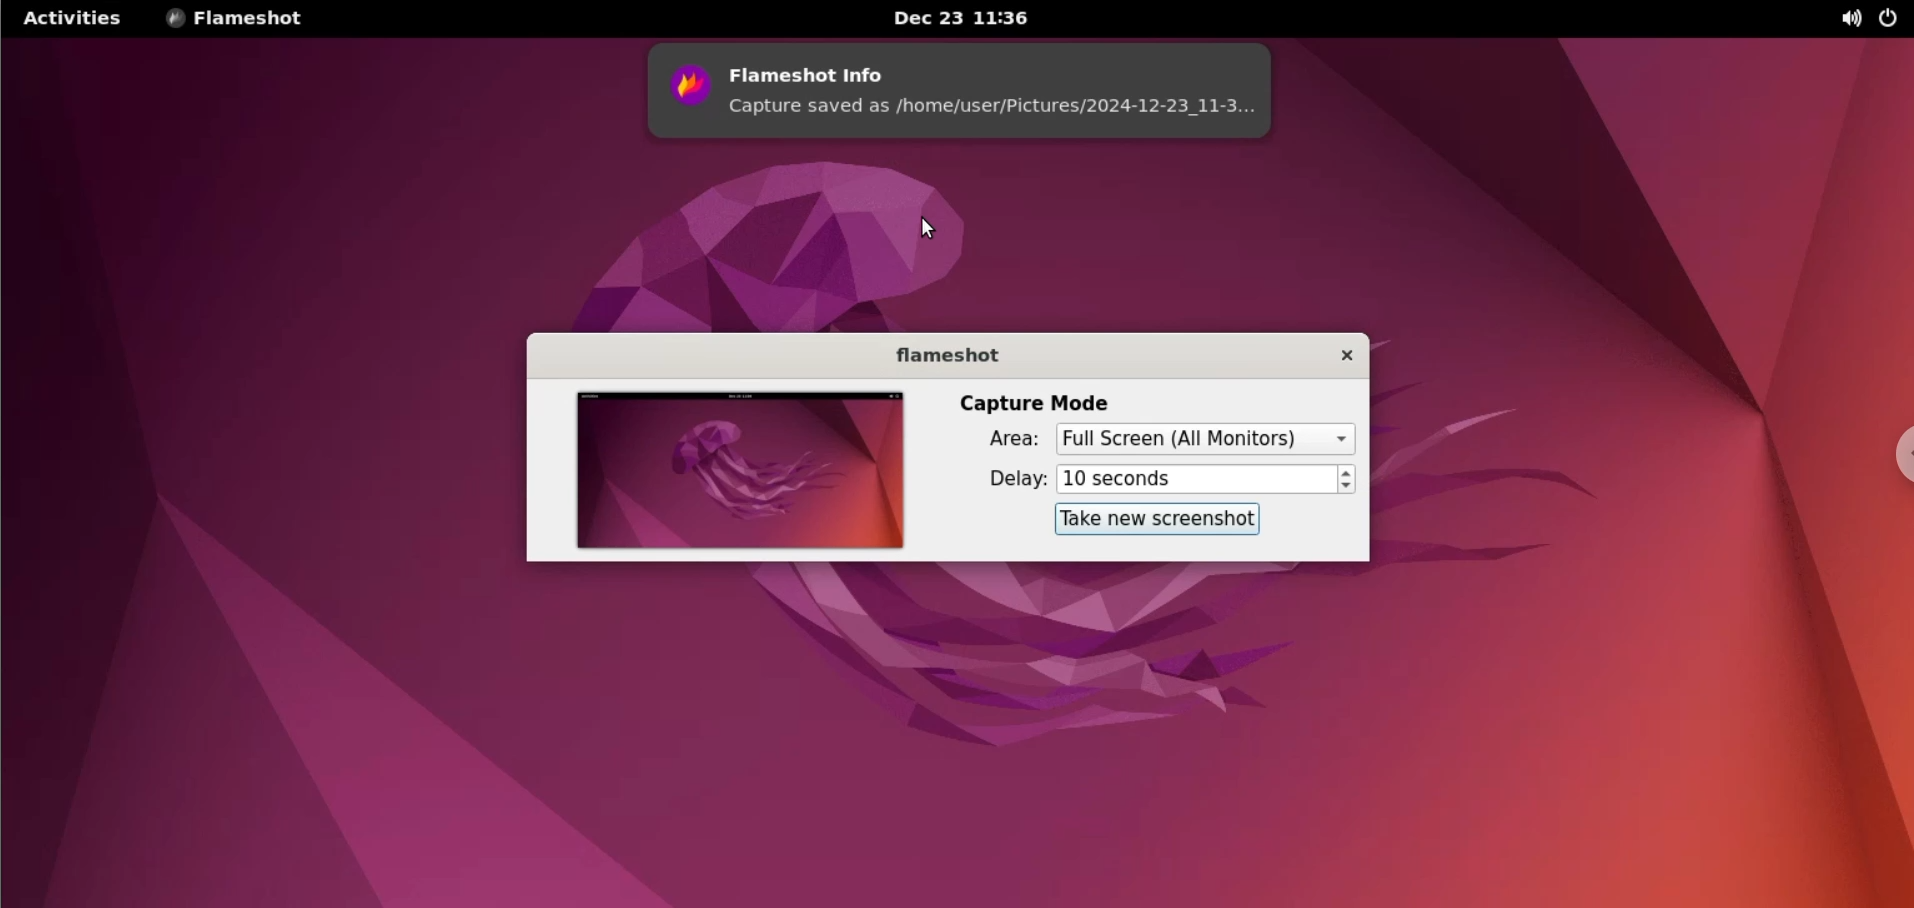  Describe the element at coordinates (246, 21) in the screenshot. I see `flameshot options` at that location.